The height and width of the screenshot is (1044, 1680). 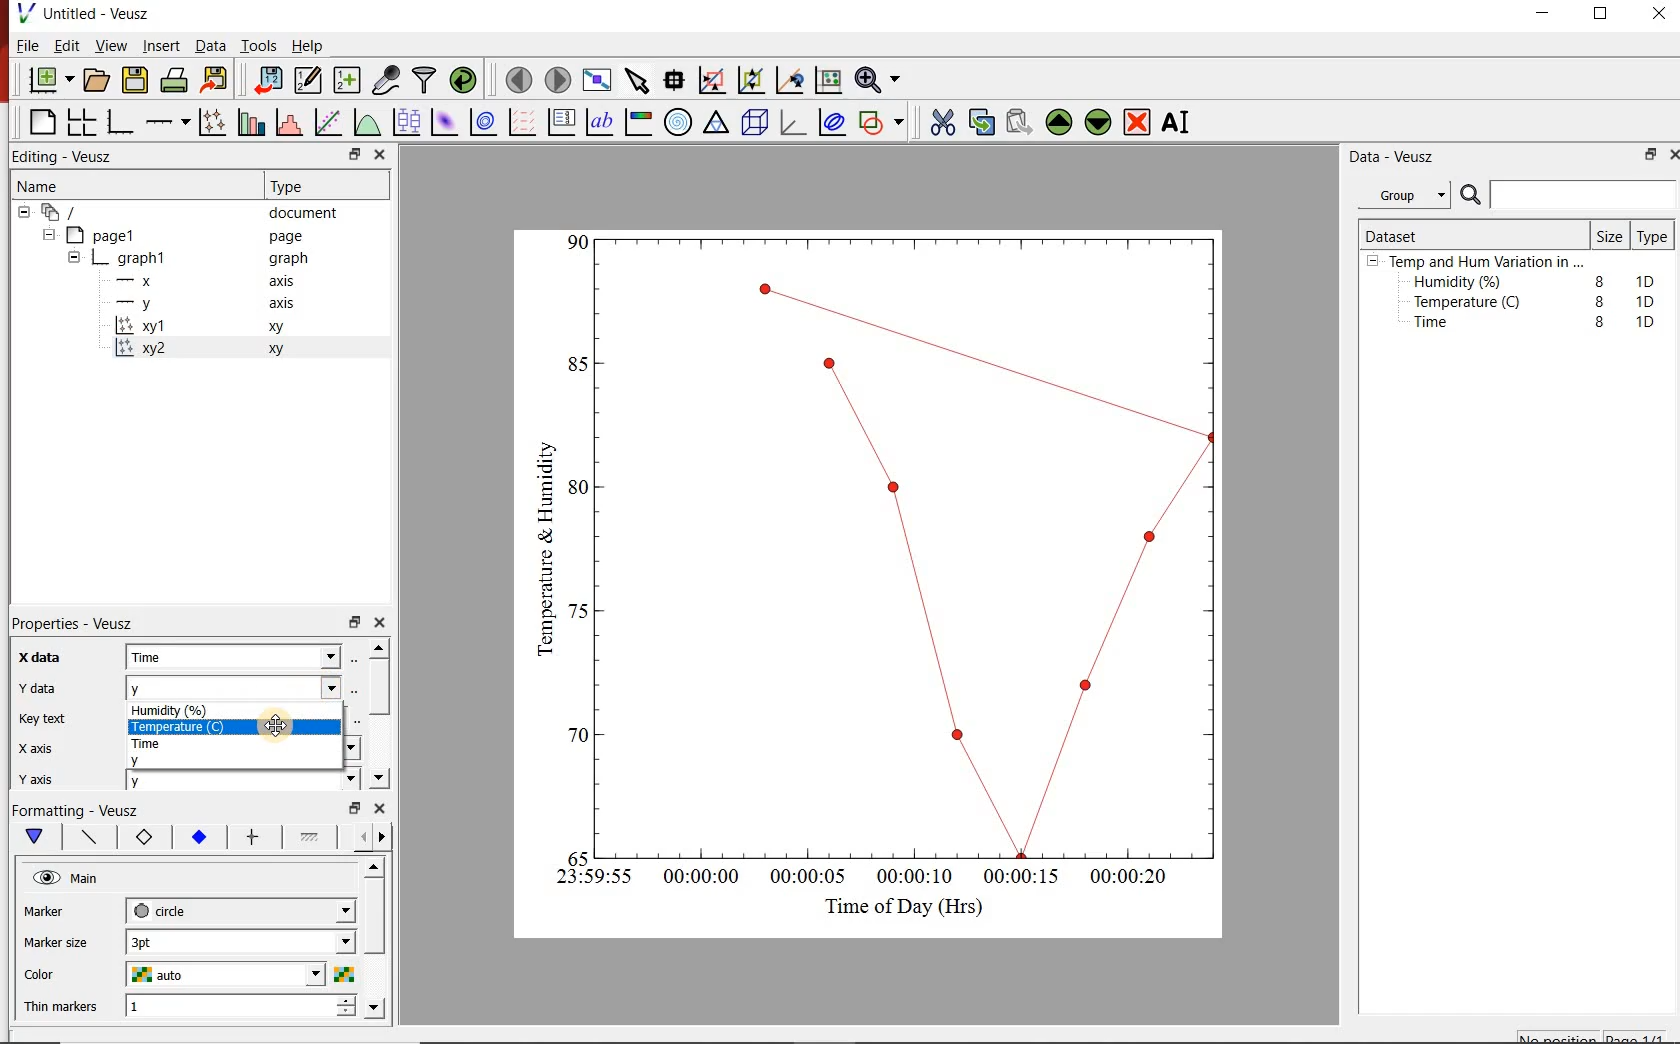 I want to click on x axis dropdown, so click(x=328, y=749).